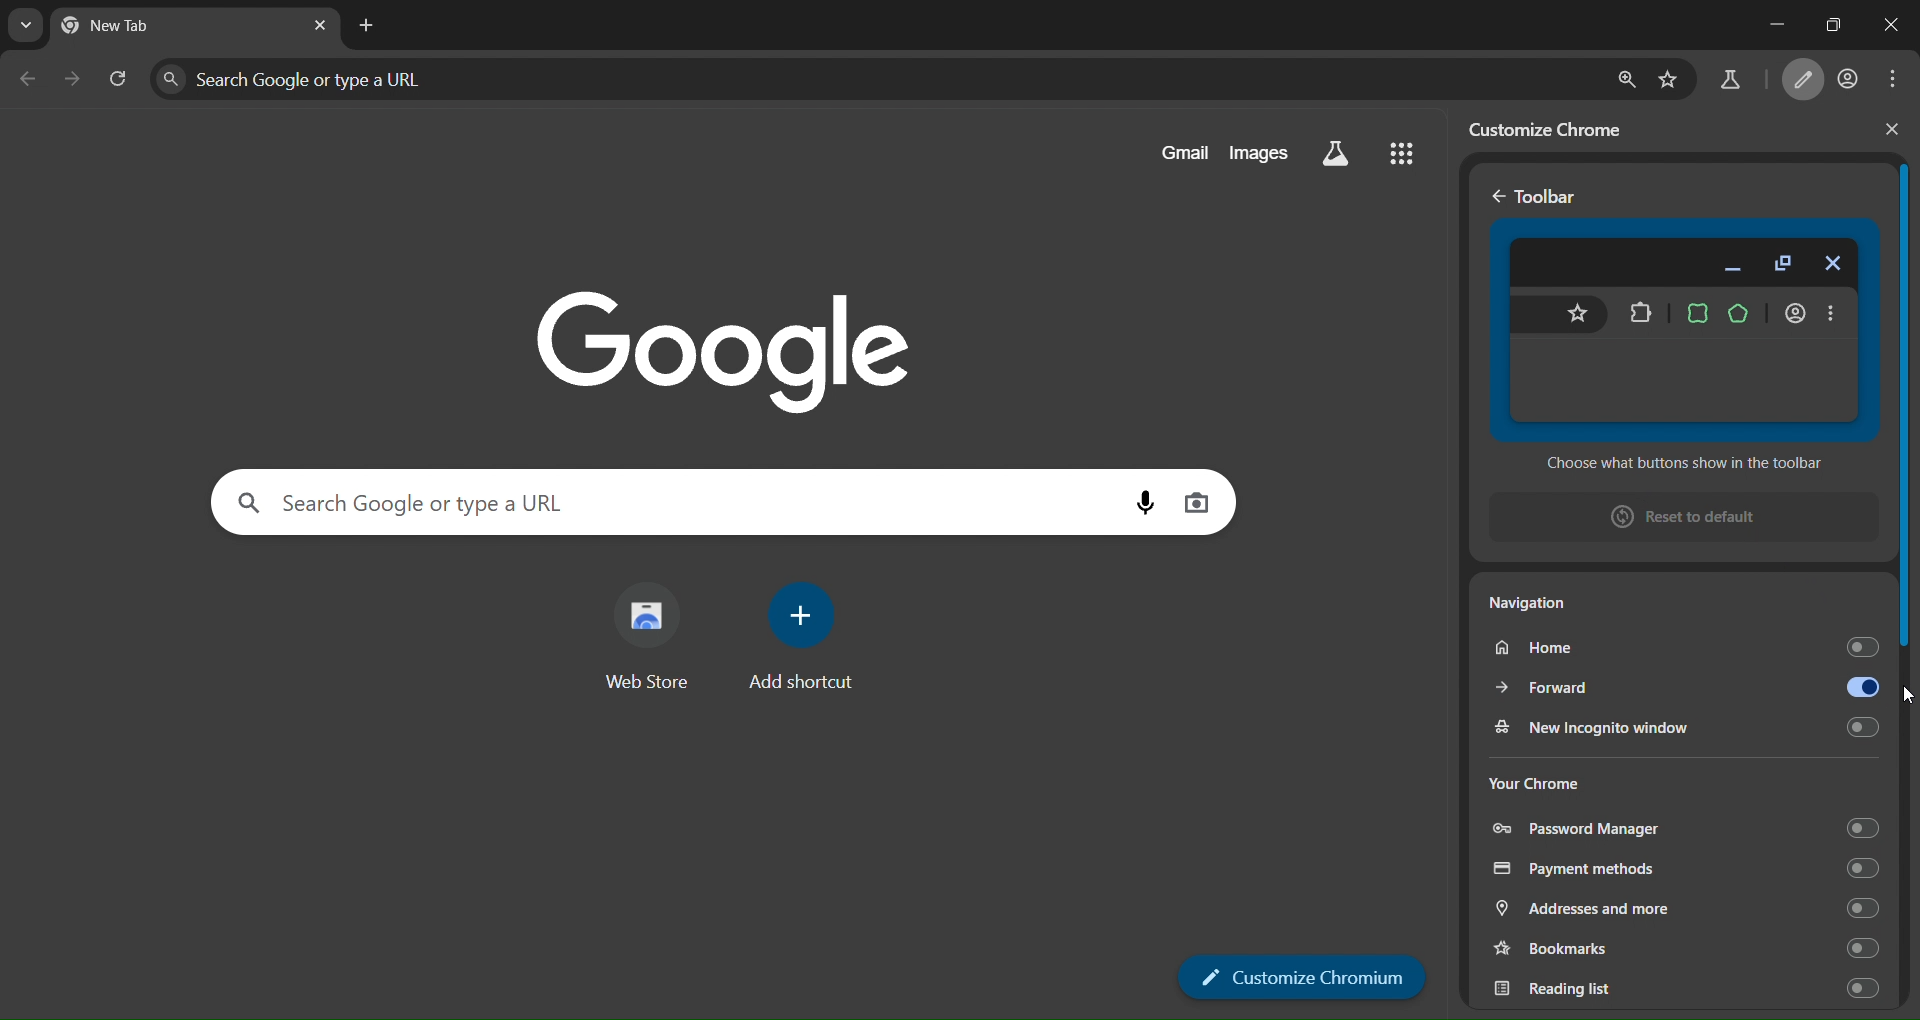 The height and width of the screenshot is (1020, 1920). What do you see at coordinates (1679, 987) in the screenshot?
I see `reading list` at bounding box center [1679, 987].